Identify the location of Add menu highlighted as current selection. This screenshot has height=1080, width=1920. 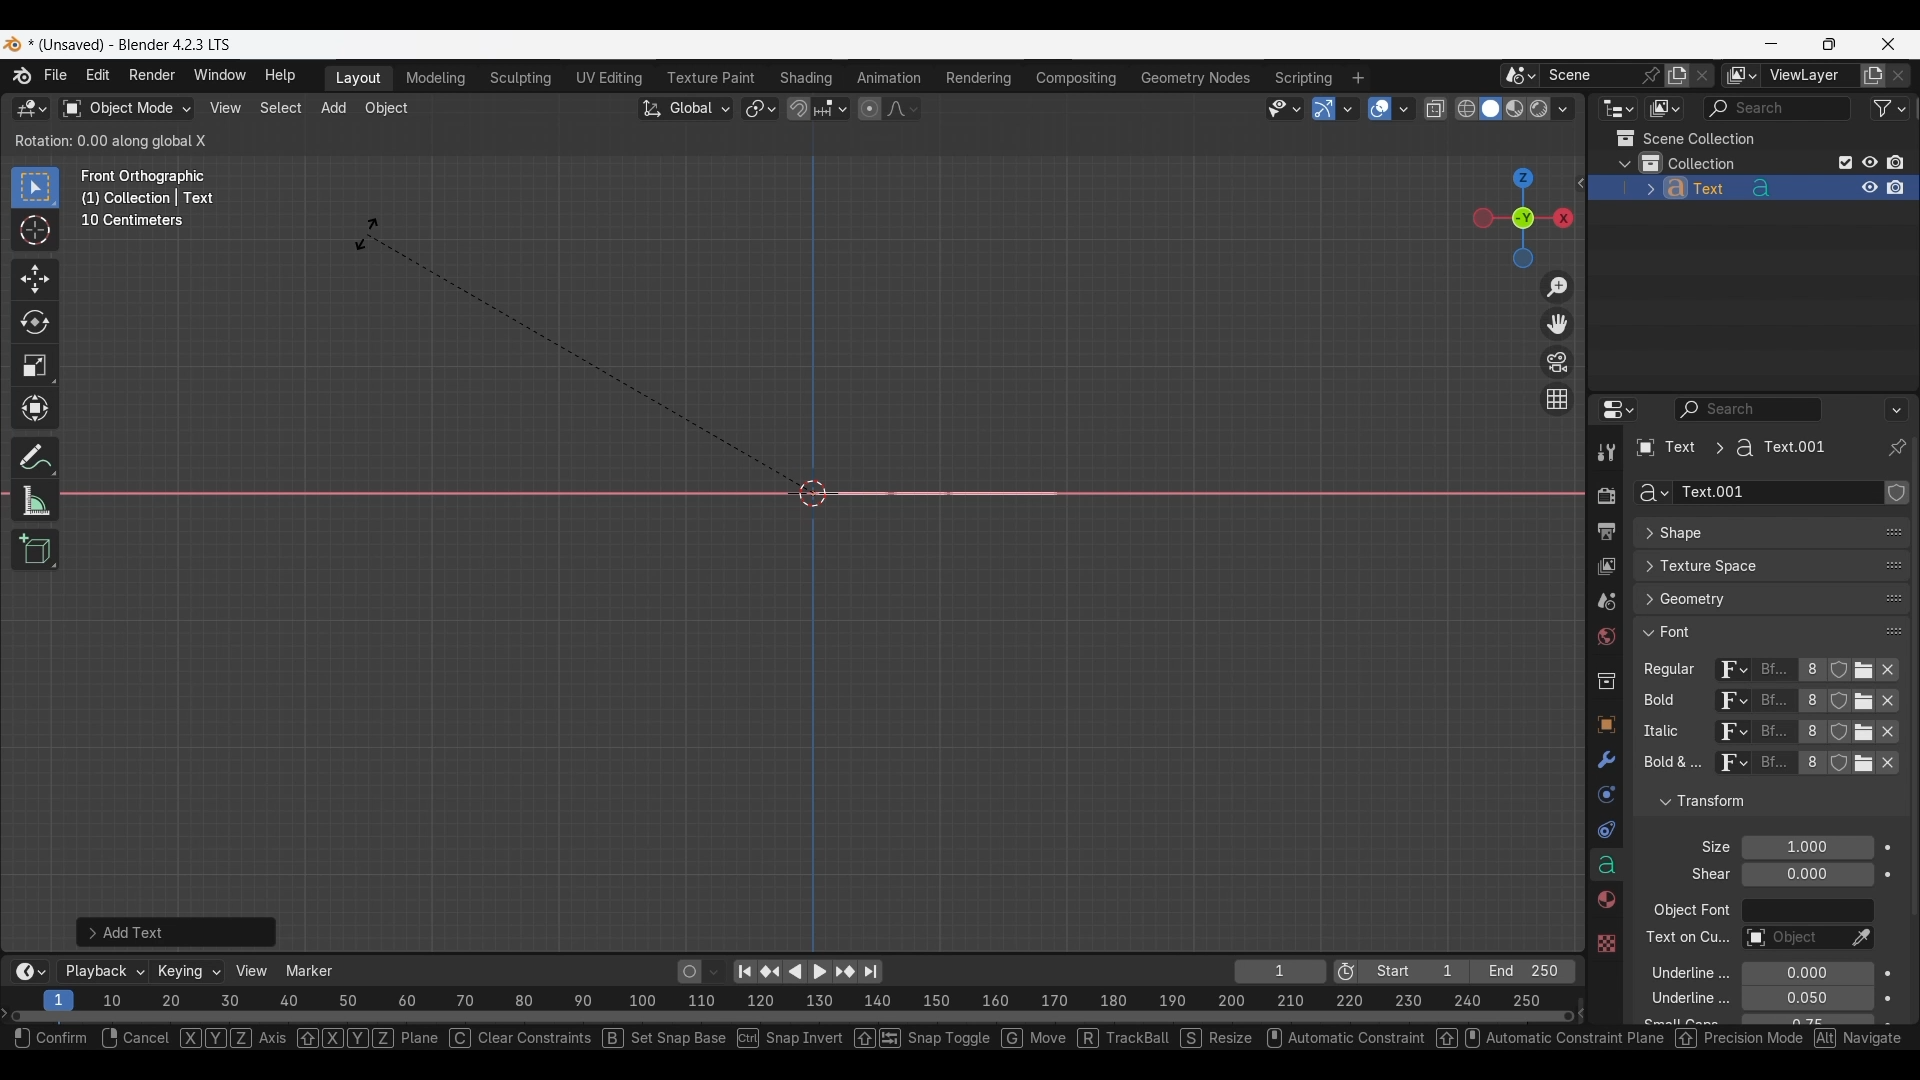
(334, 109).